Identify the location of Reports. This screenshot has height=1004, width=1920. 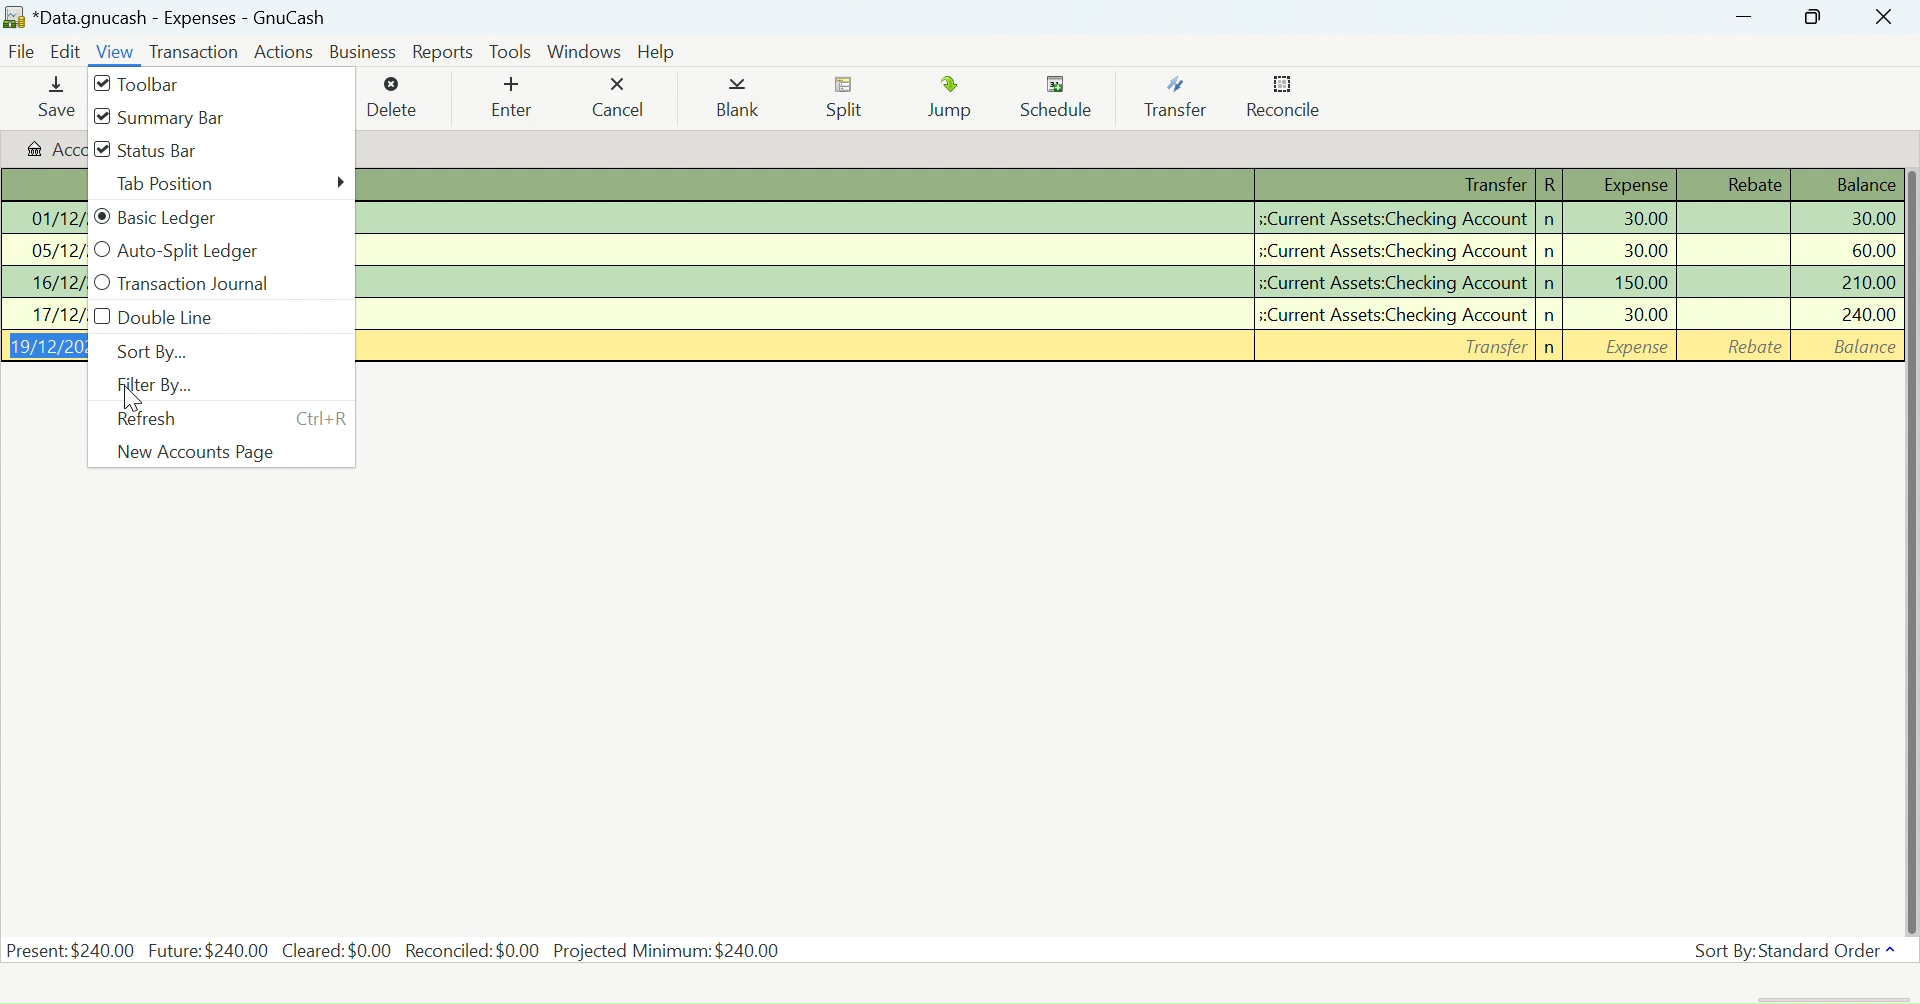
(444, 52).